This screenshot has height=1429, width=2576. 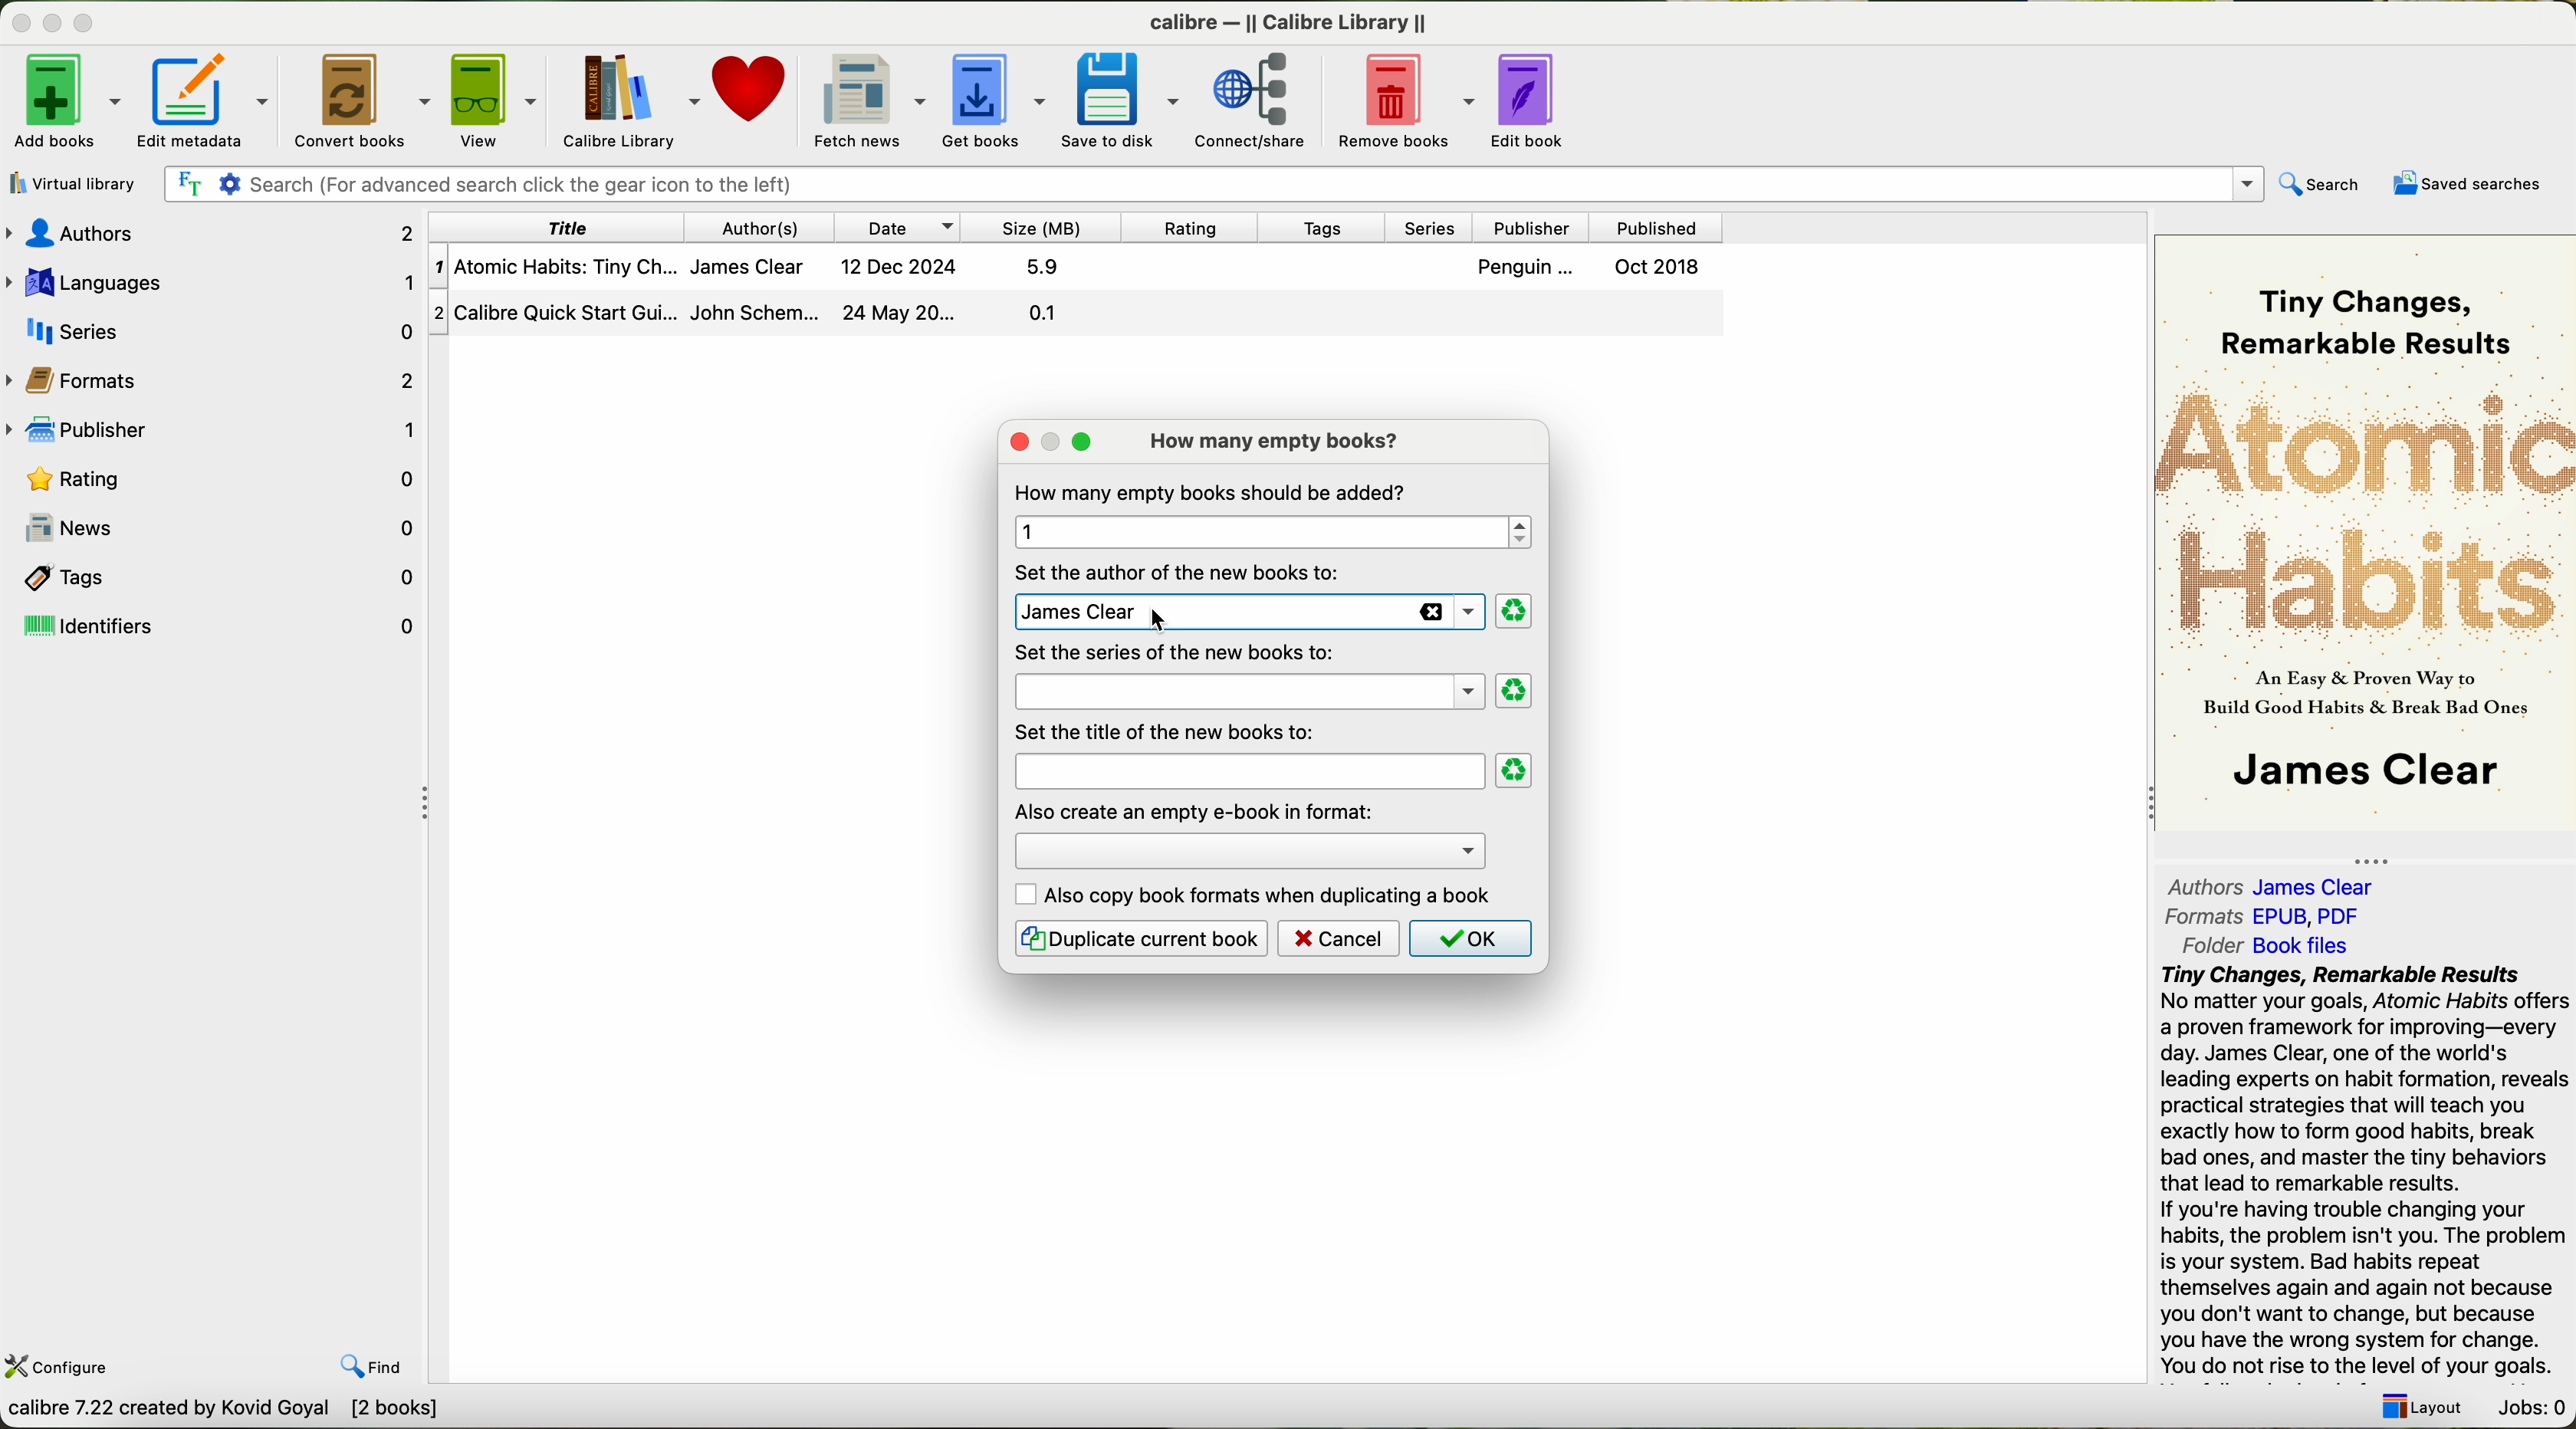 I want to click on OK button, so click(x=1468, y=938).